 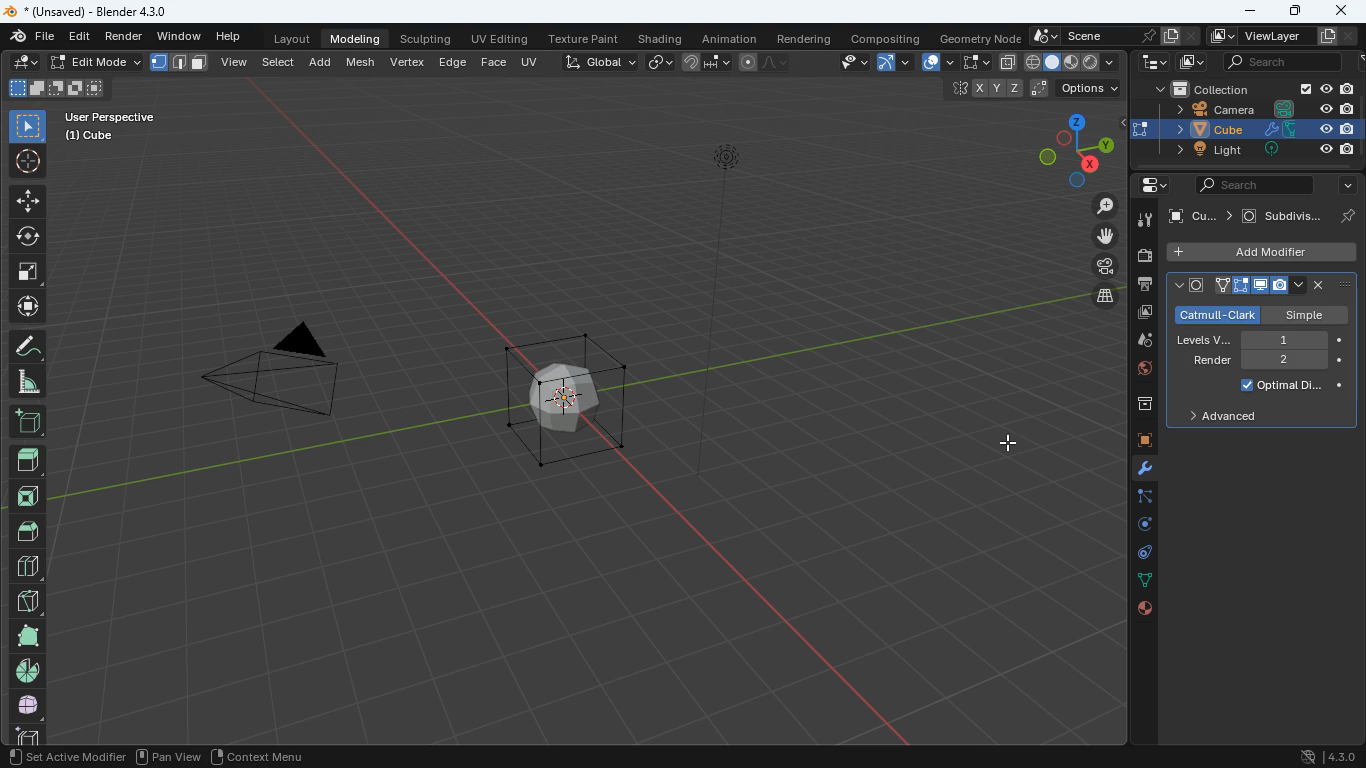 I want to click on angle, so click(x=26, y=383).